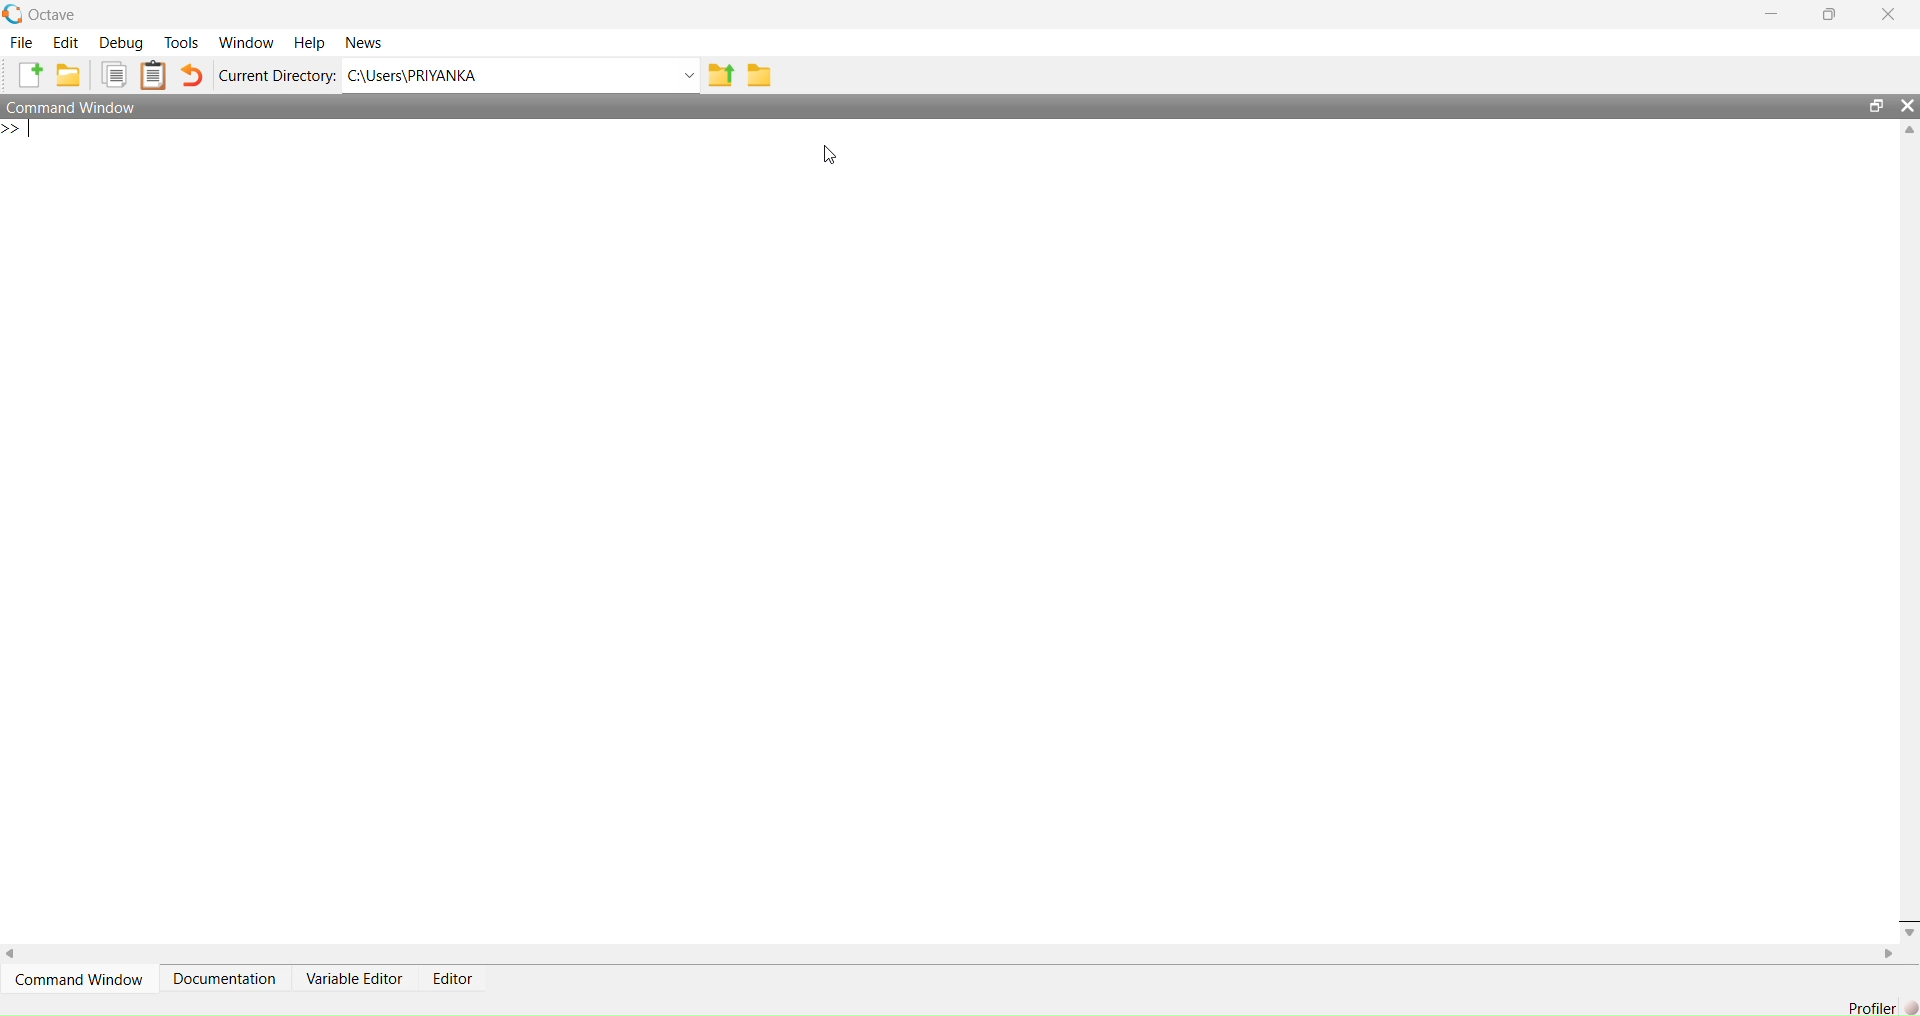 This screenshot has height=1016, width=1920. Describe the element at coordinates (17, 130) in the screenshot. I see `>> ` at that location.